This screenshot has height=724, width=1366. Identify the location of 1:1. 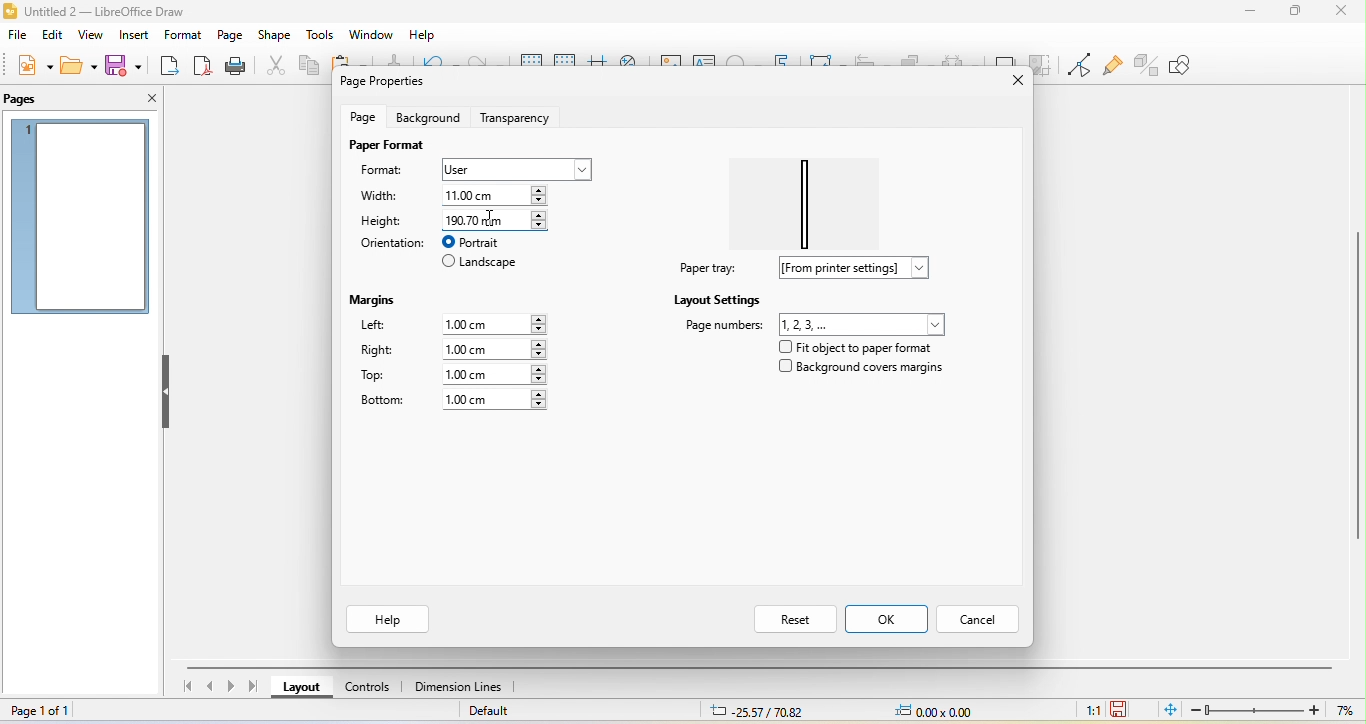
(1089, 709).